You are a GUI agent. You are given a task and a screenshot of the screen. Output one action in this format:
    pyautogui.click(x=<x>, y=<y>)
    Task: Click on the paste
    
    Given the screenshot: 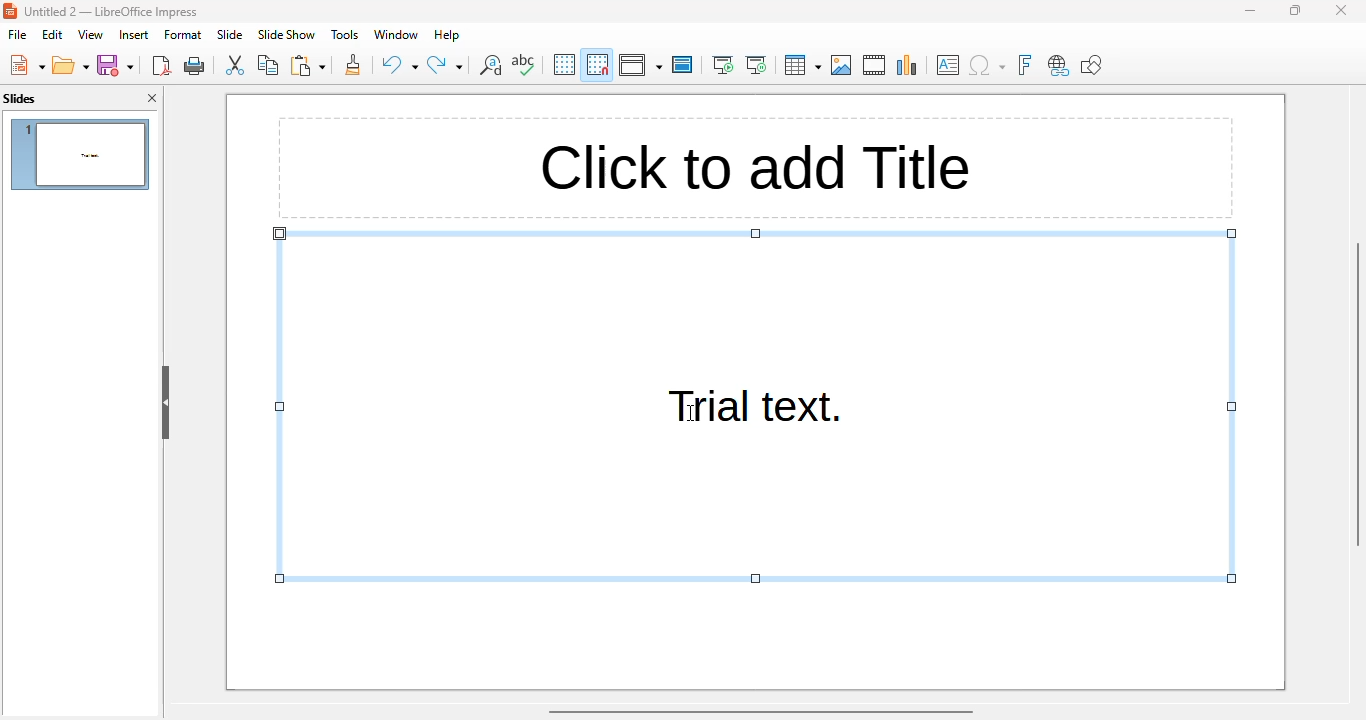 What is the action you would take?
    pyautogui.click(x=307, y=65)
    